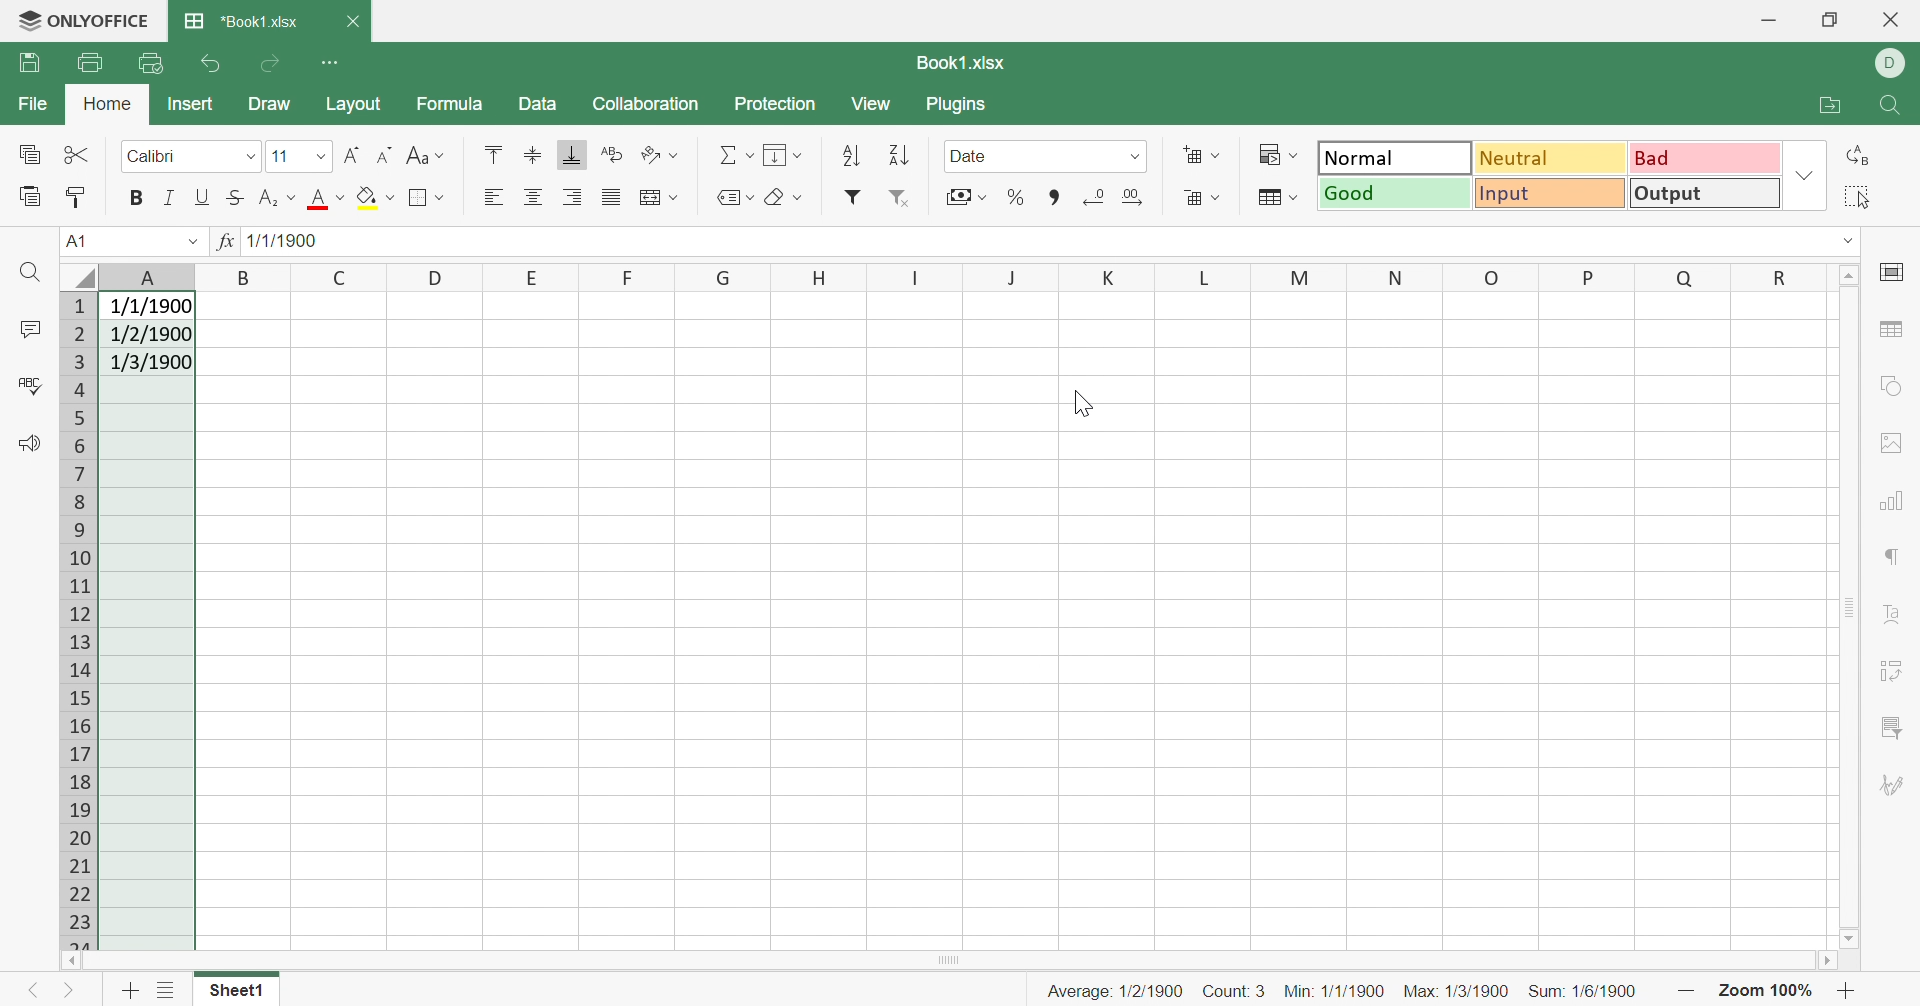 This screenshot has width=1920, height=1006. Describe the element at coordinates (733, 198) in the screenshot. I see `Named ranges` at that location.